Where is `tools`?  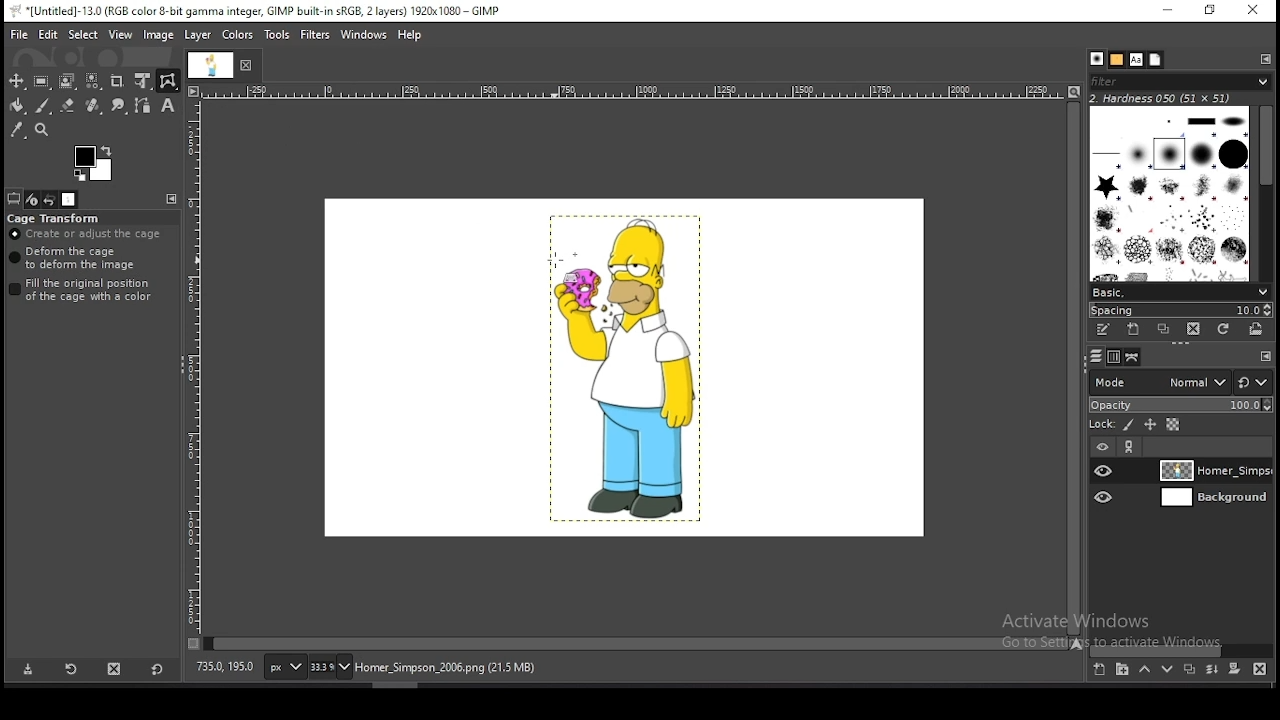 tools is located at coordinates (278, 35).